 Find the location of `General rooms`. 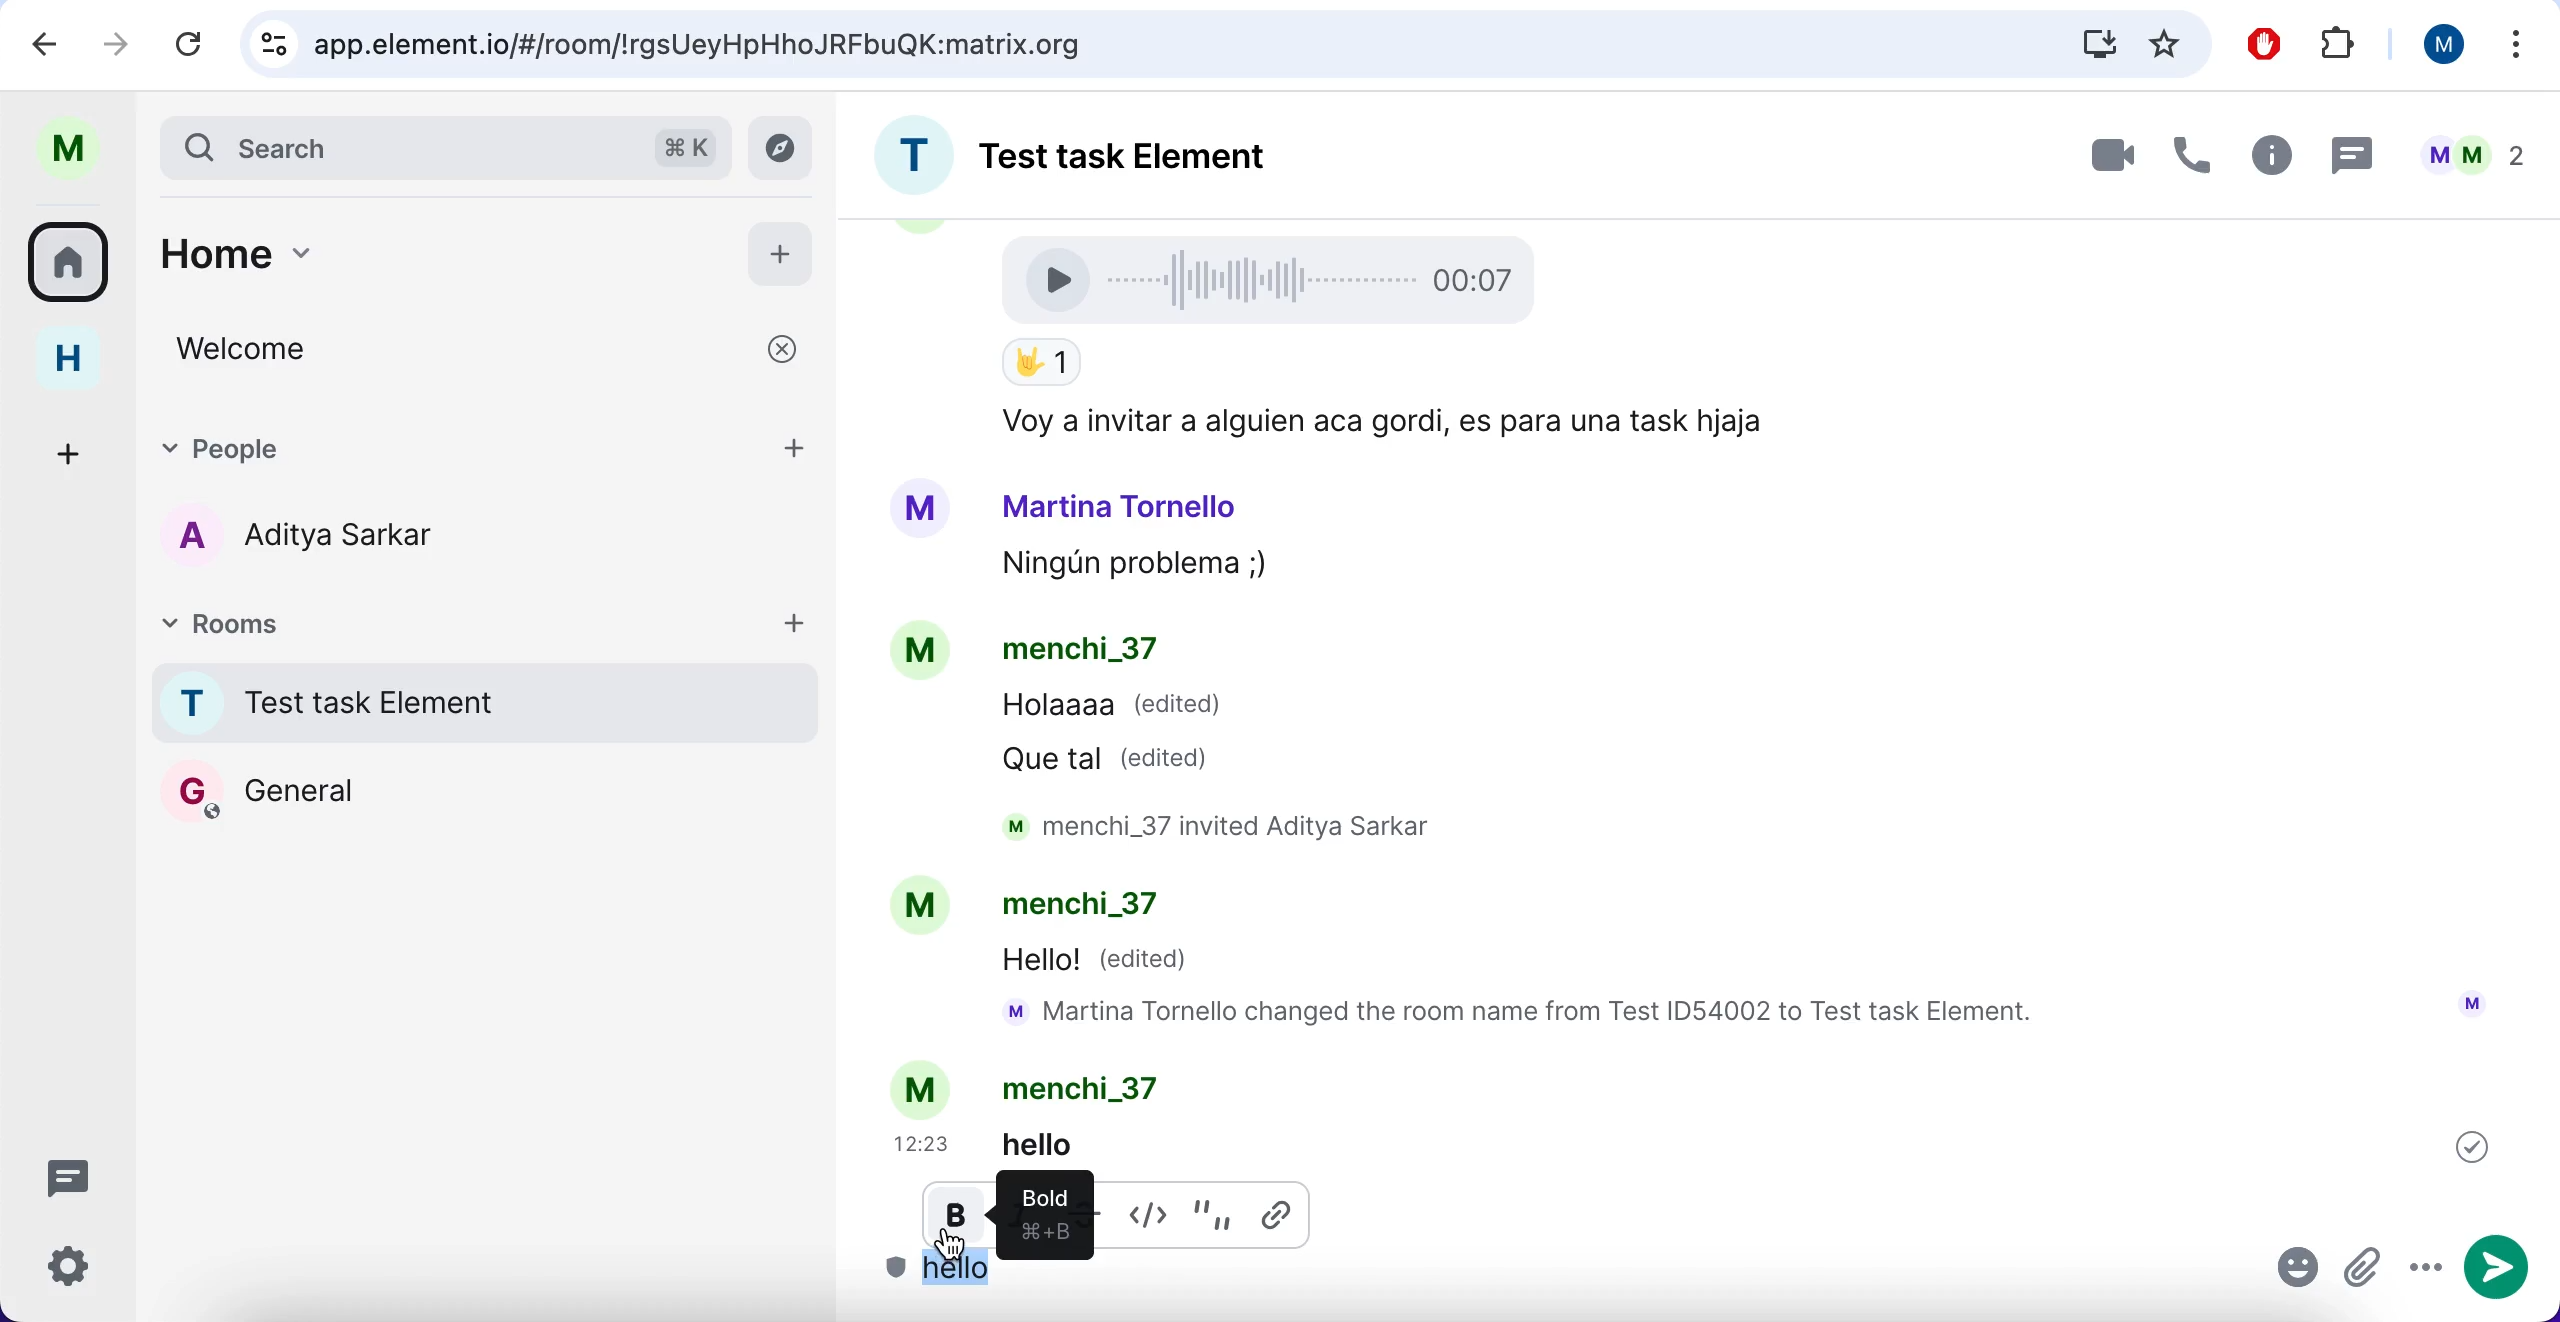

General rooms is located at coordinates (486, 790).